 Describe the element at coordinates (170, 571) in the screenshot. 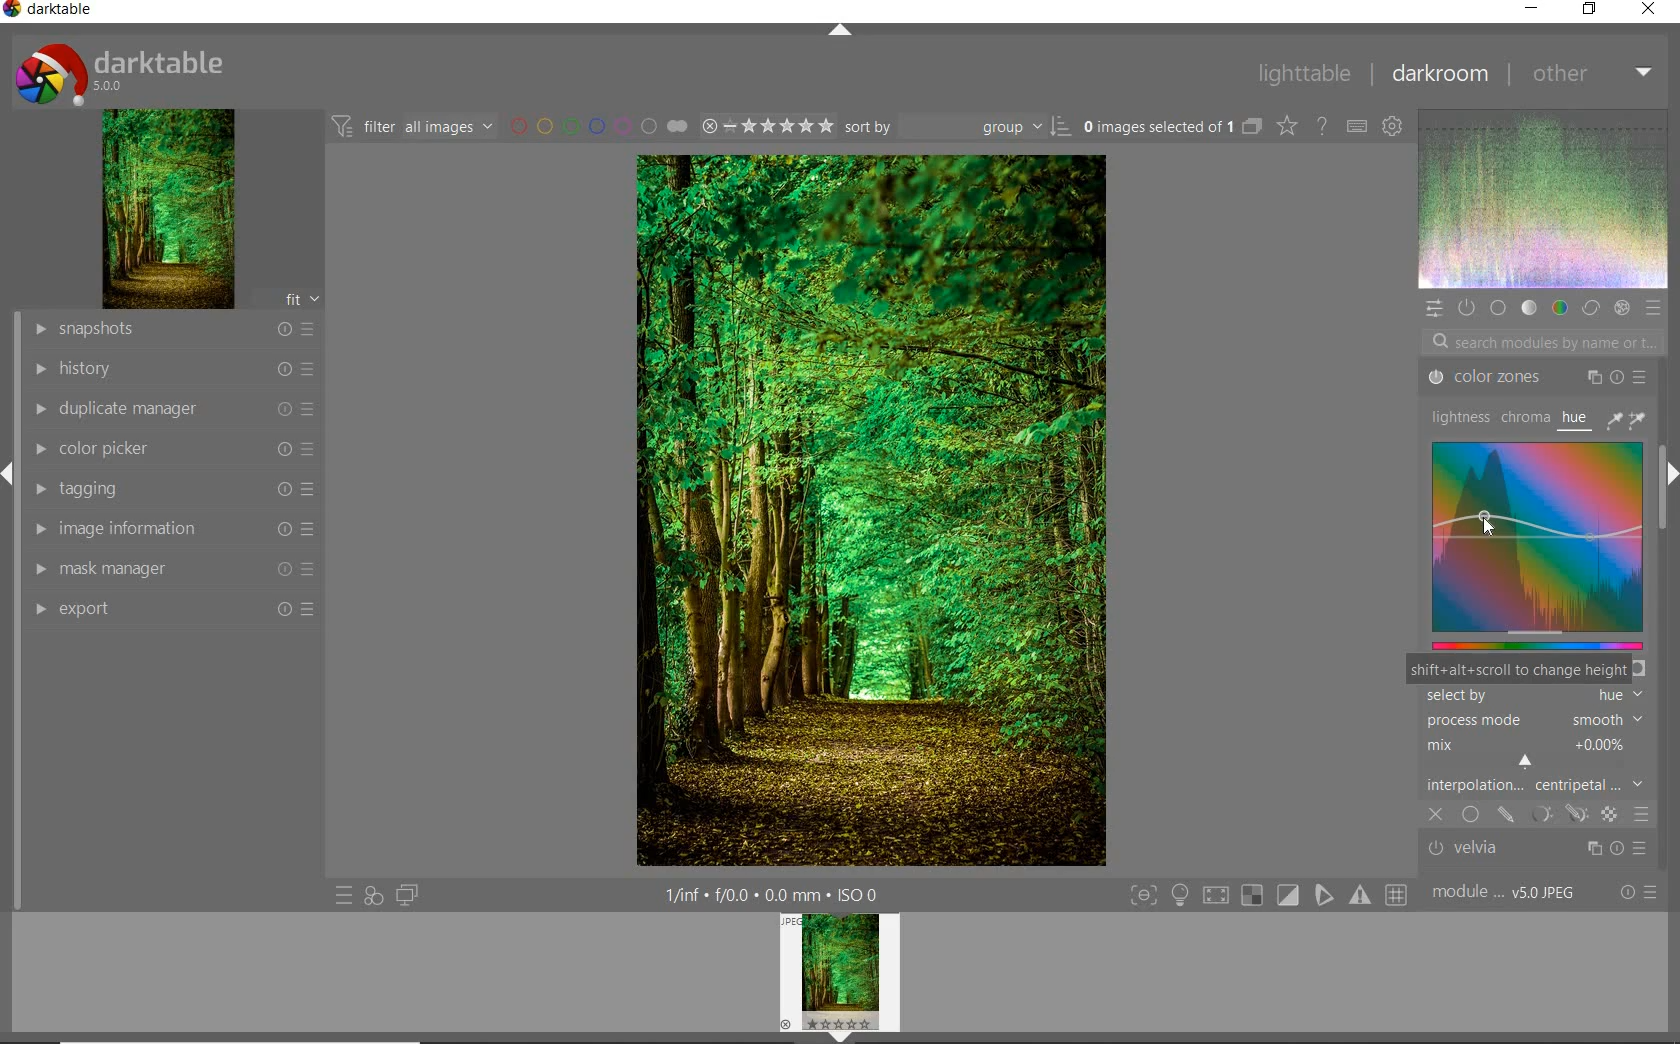

I see `MASK MANAGER` at that location.